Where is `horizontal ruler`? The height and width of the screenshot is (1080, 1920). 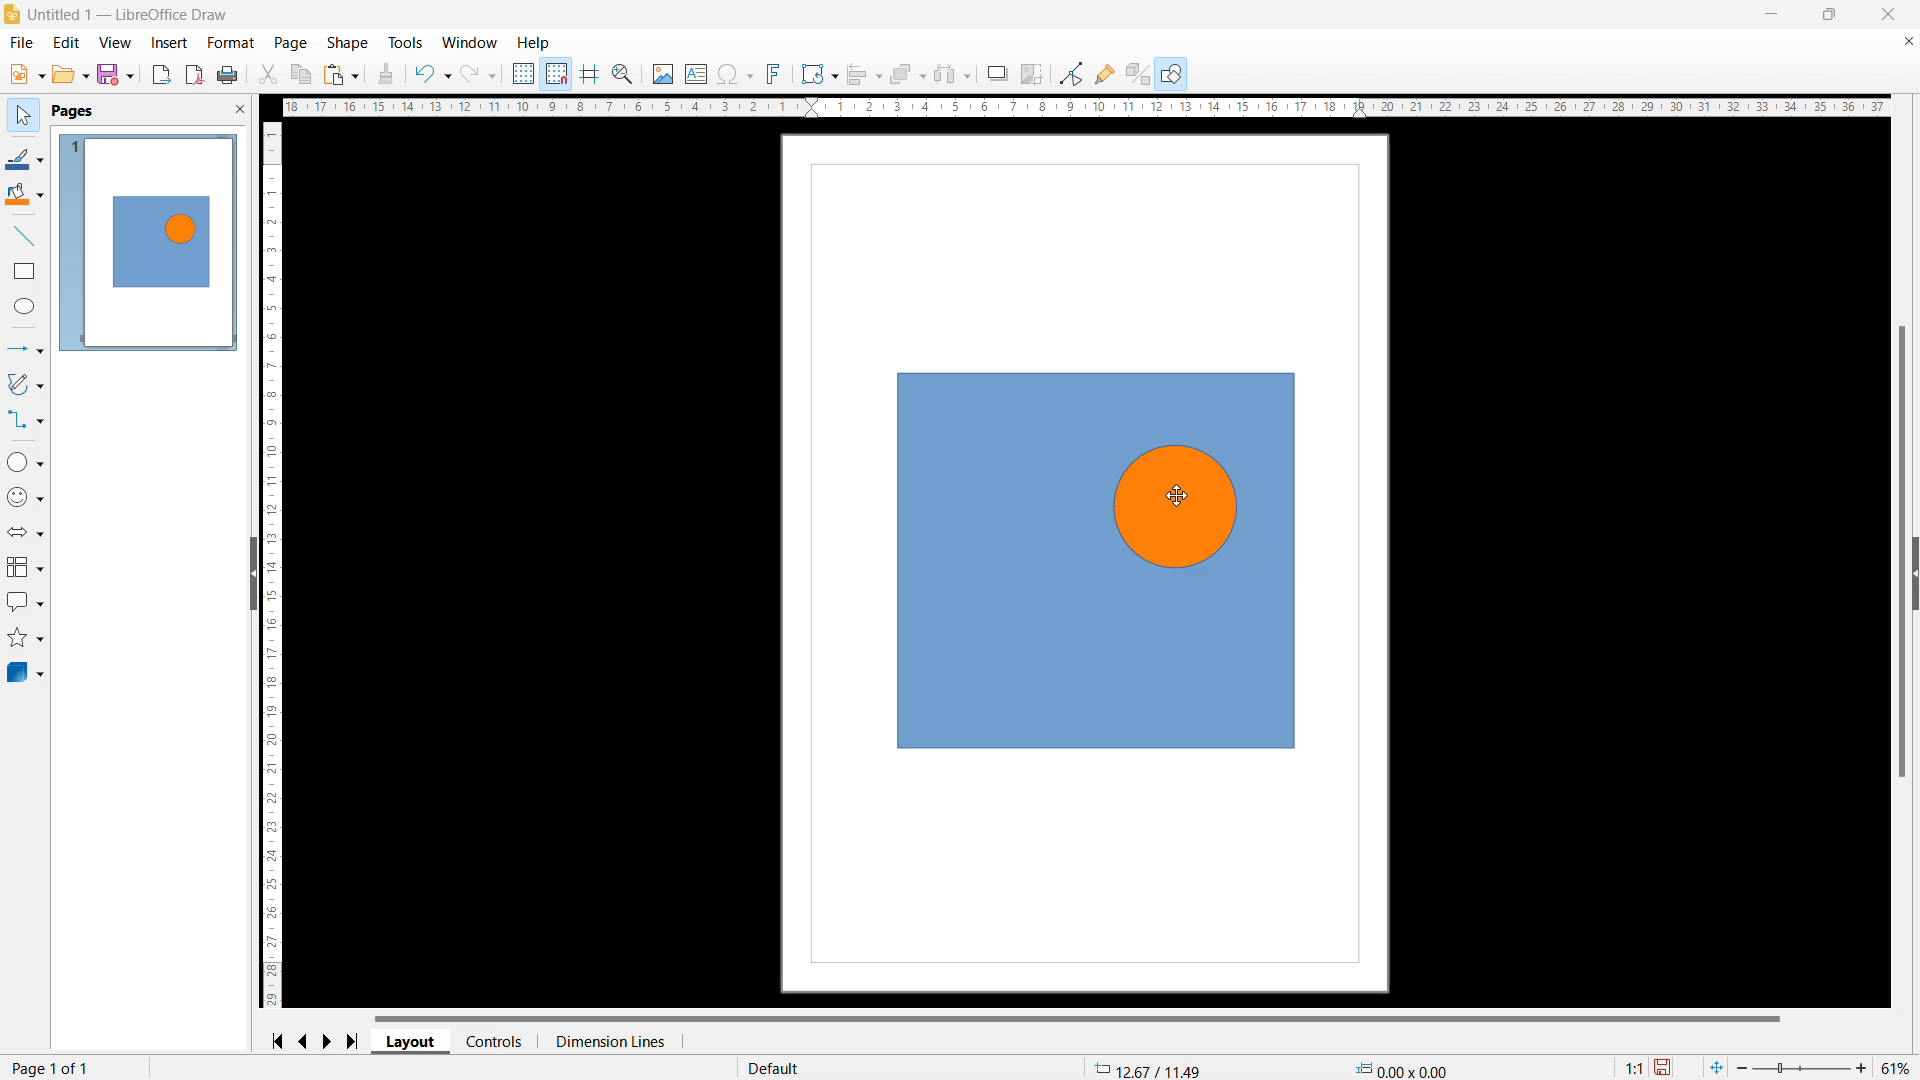
horizontal ruler is located at coordinates (1084, 107).